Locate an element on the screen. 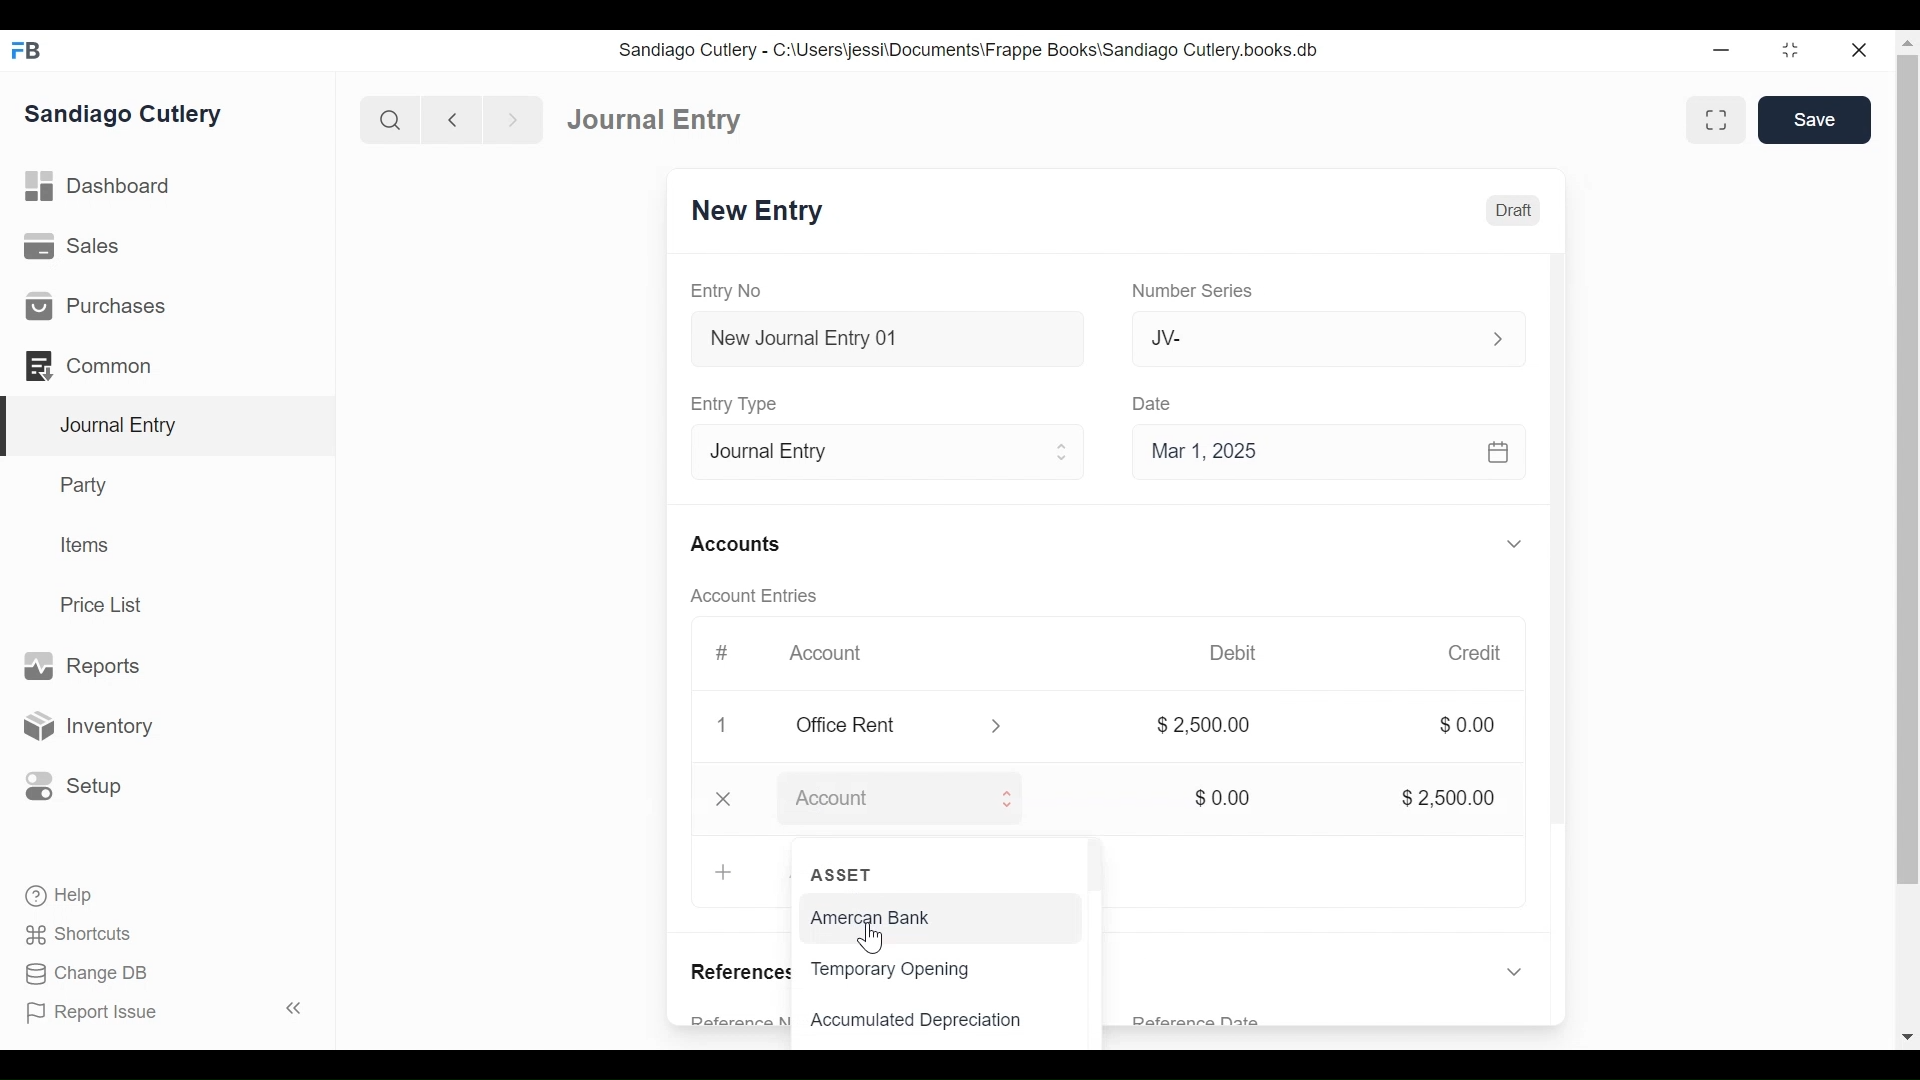 This screenshot has height=1080, width=1920. Account is located at coordinates (908, 798).